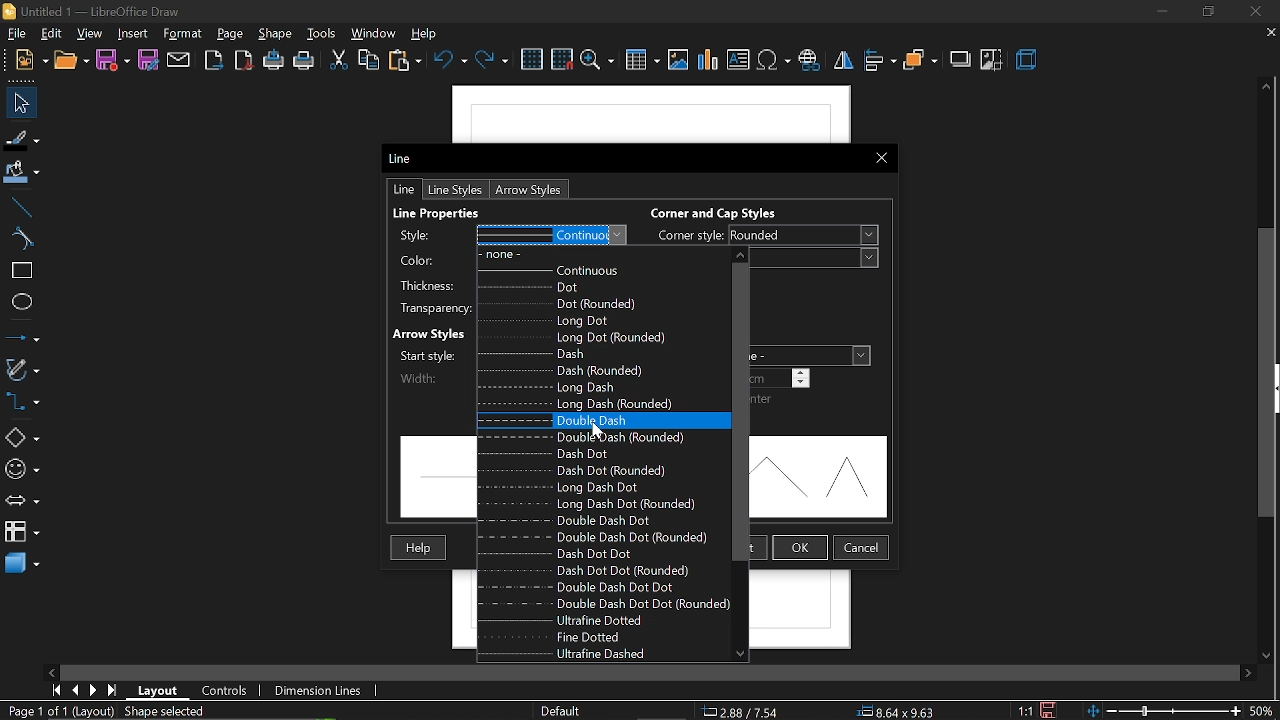 This screenshot has width=1280, height=720. Describe the element at coordinates (24, 239) in the screenshot. I see `curve` at that location.